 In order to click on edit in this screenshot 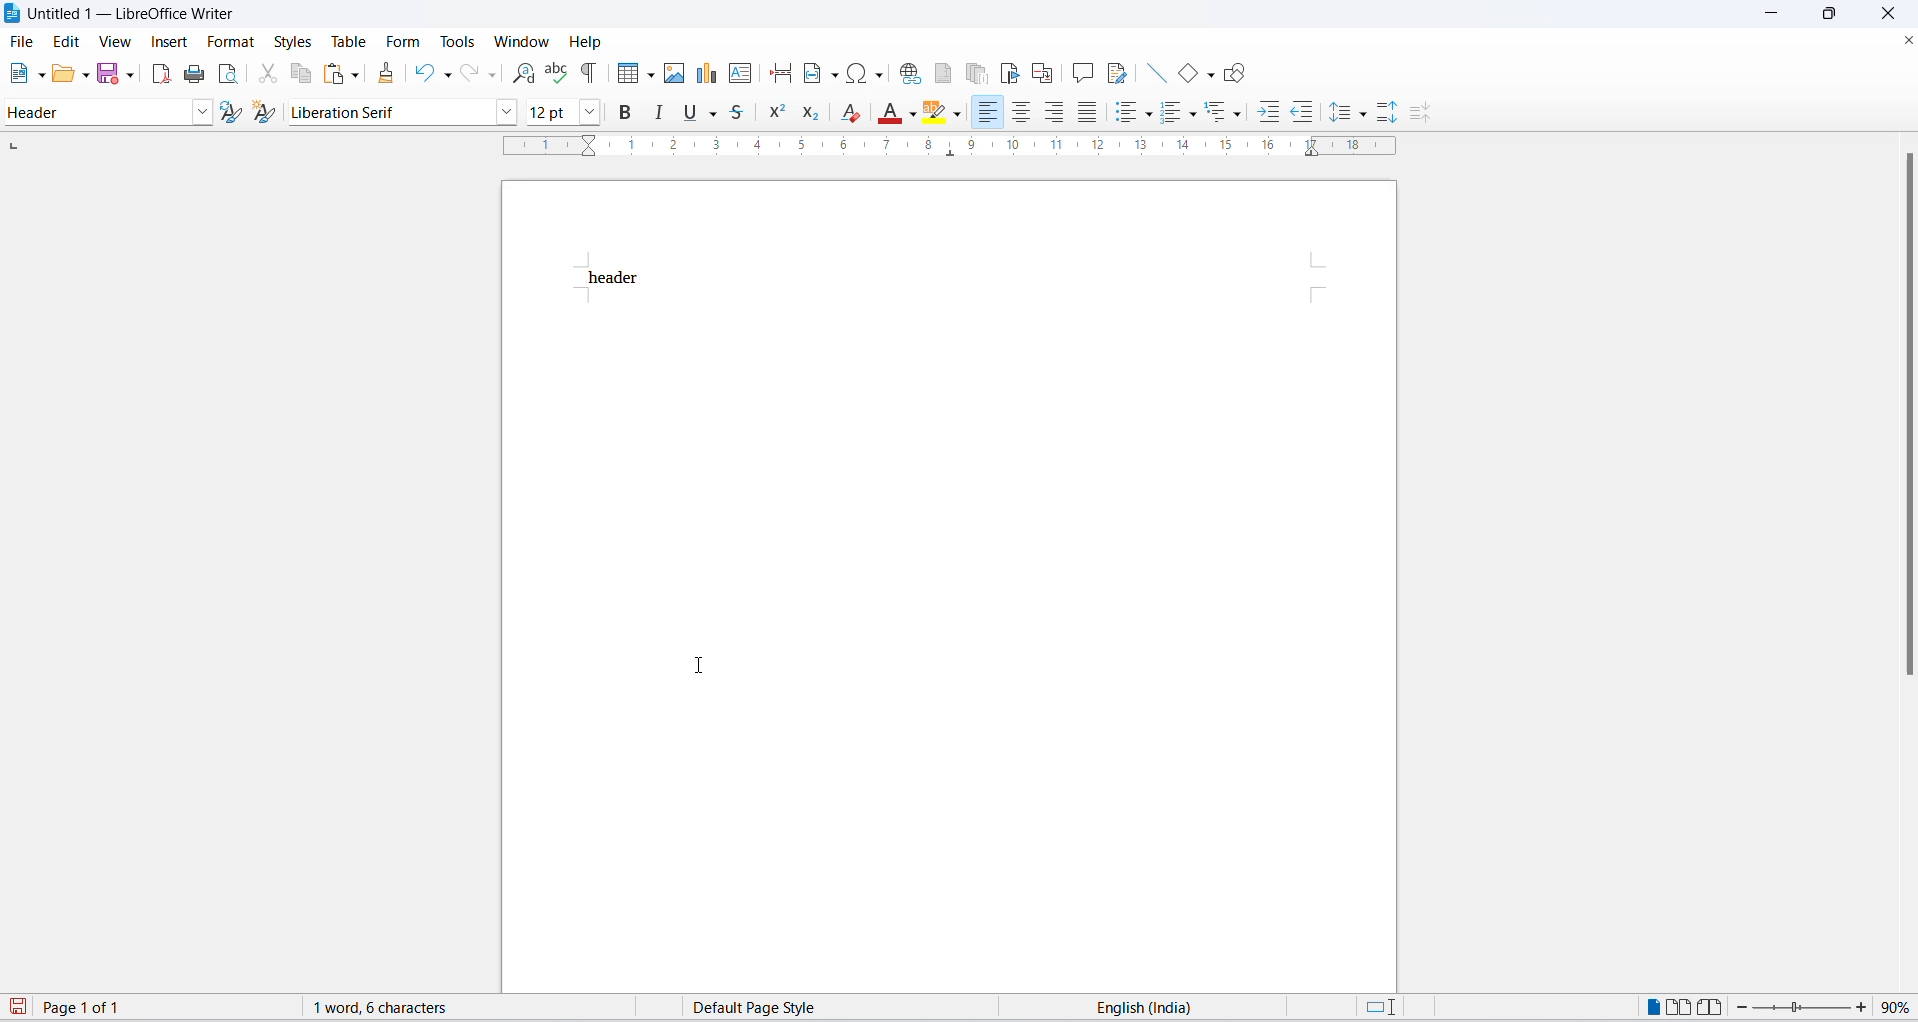, I will do `click(68, 40)`.